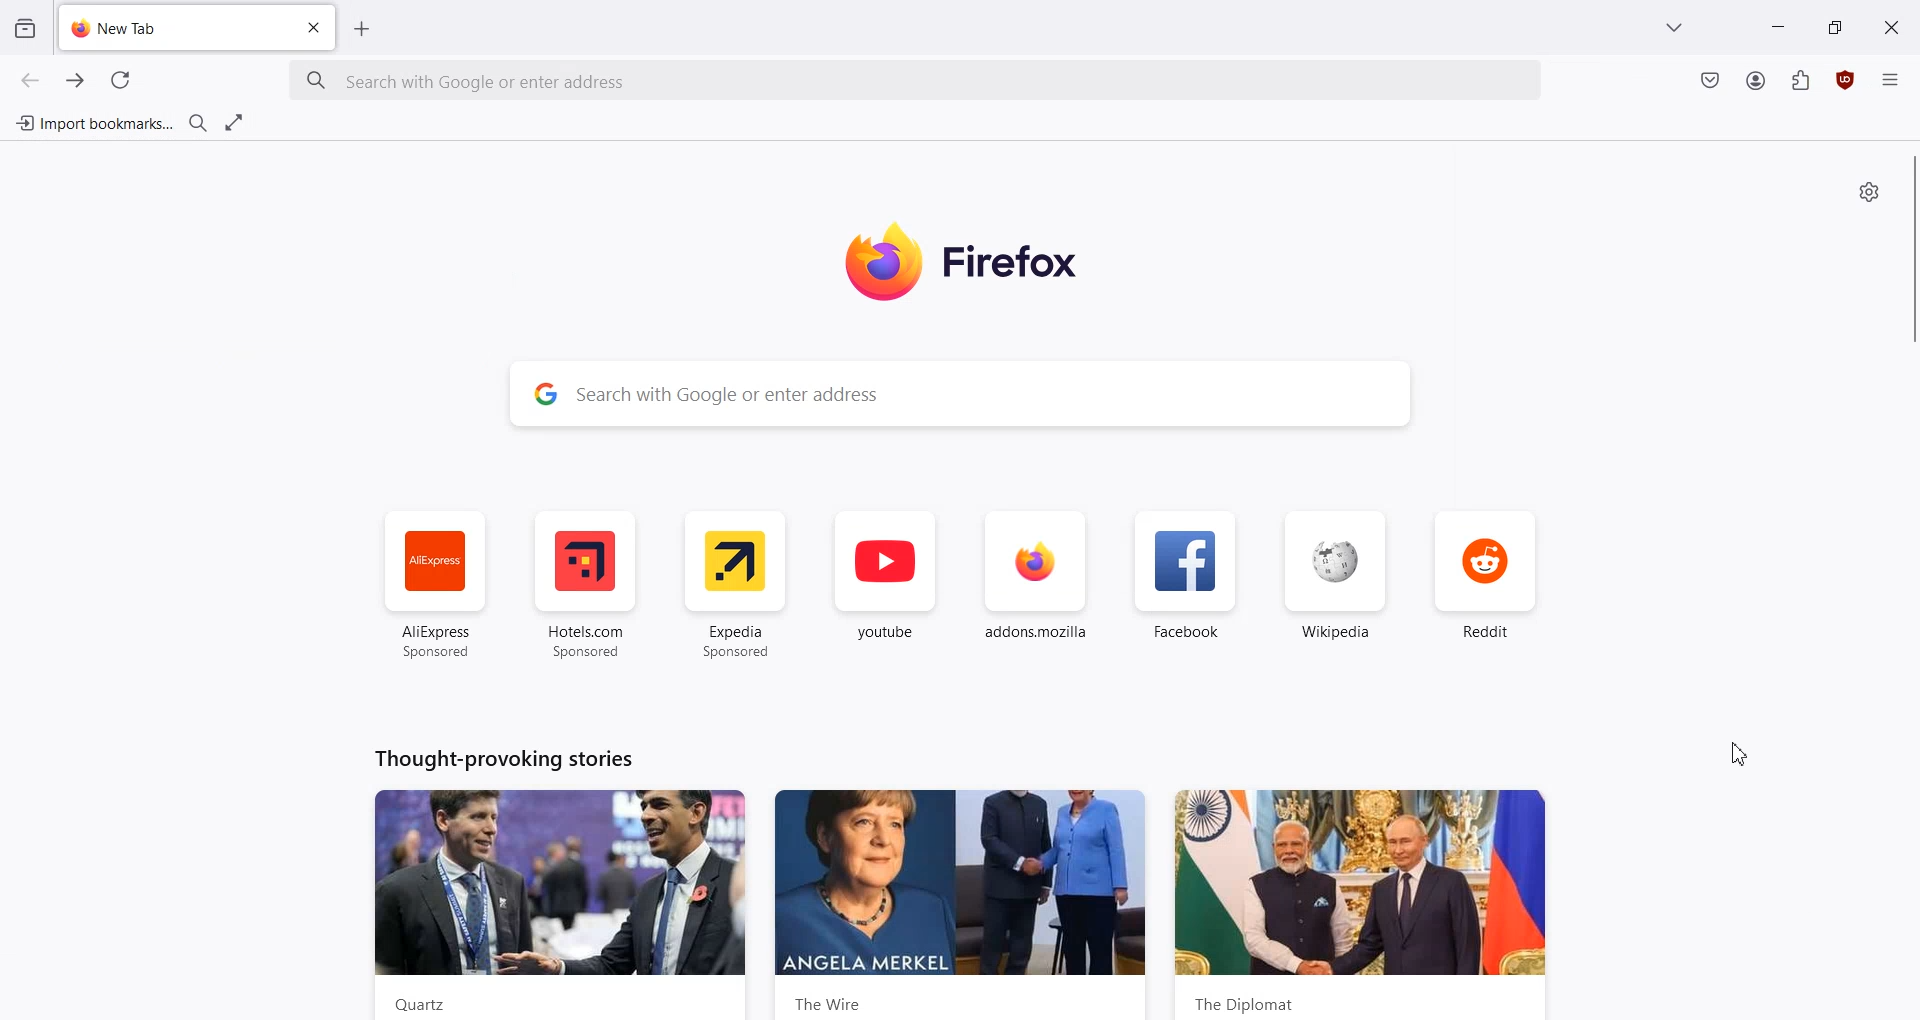 Image resolution: width=1920 pixels, height=1020 pixels. I want to click on Personalize new Tab, so click(1868, 191).